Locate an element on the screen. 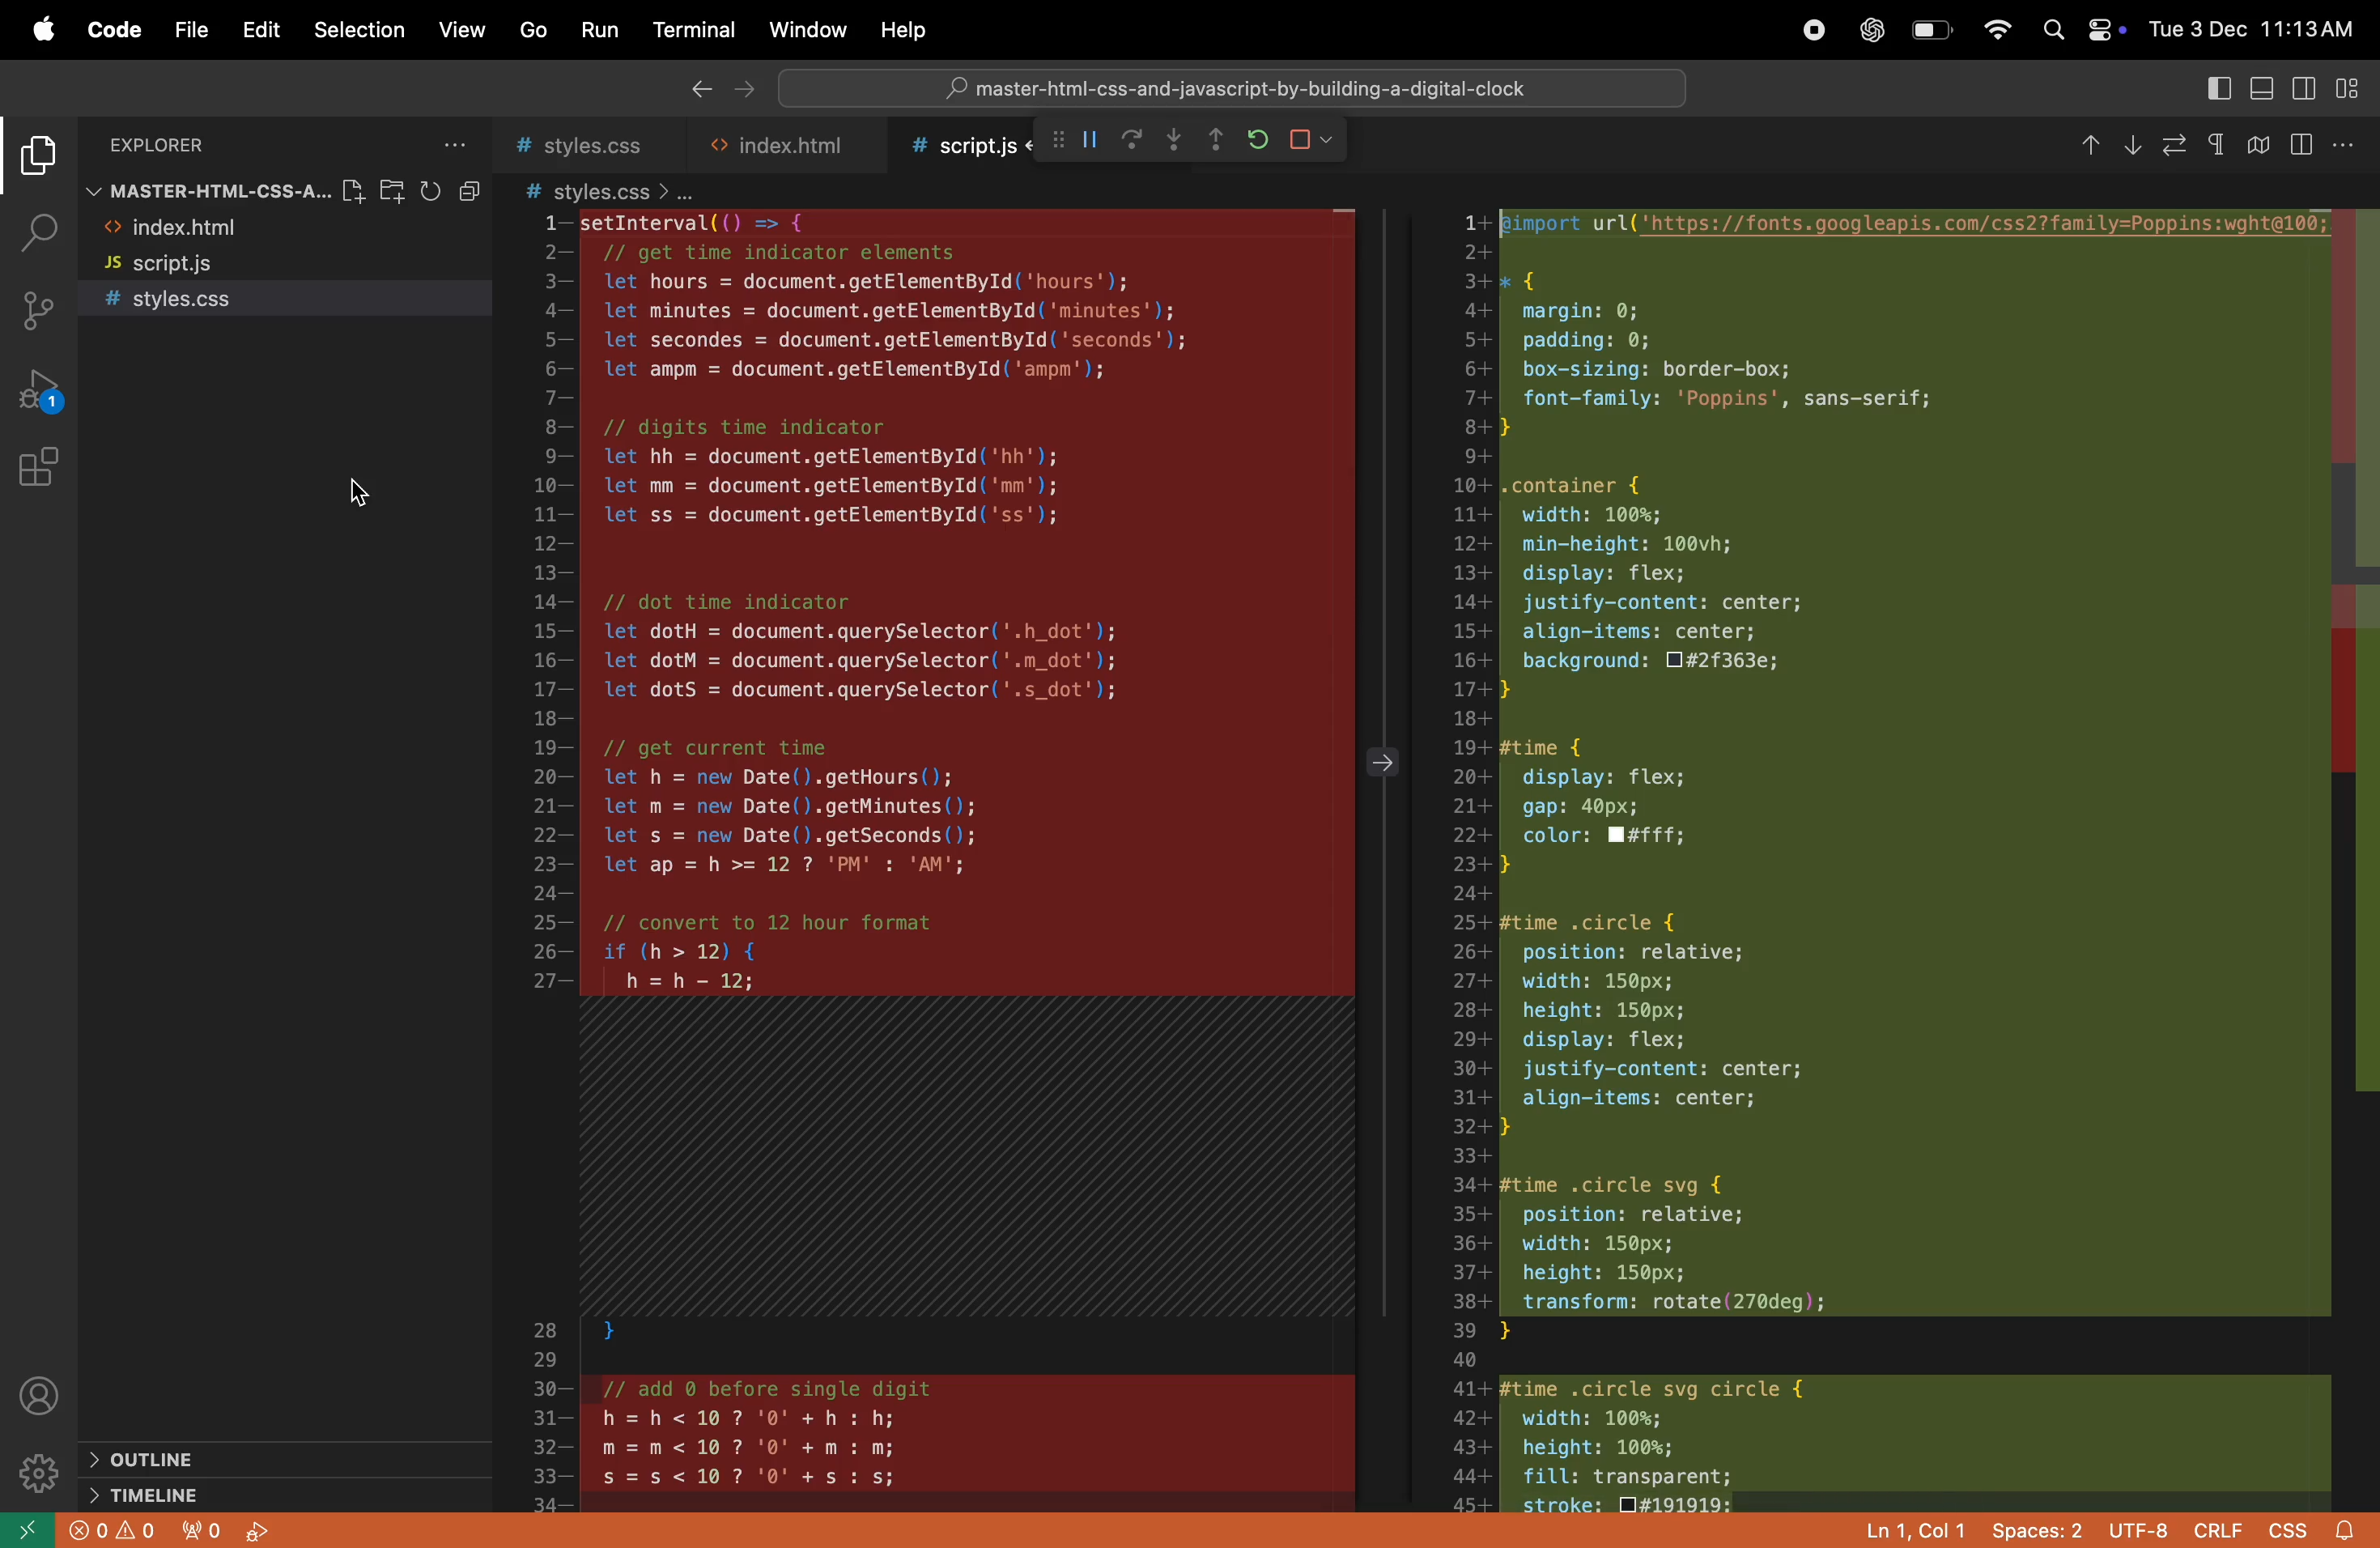 This screenshot has height=1548, width=2380. search bar is located at coordinates (1231, 81).